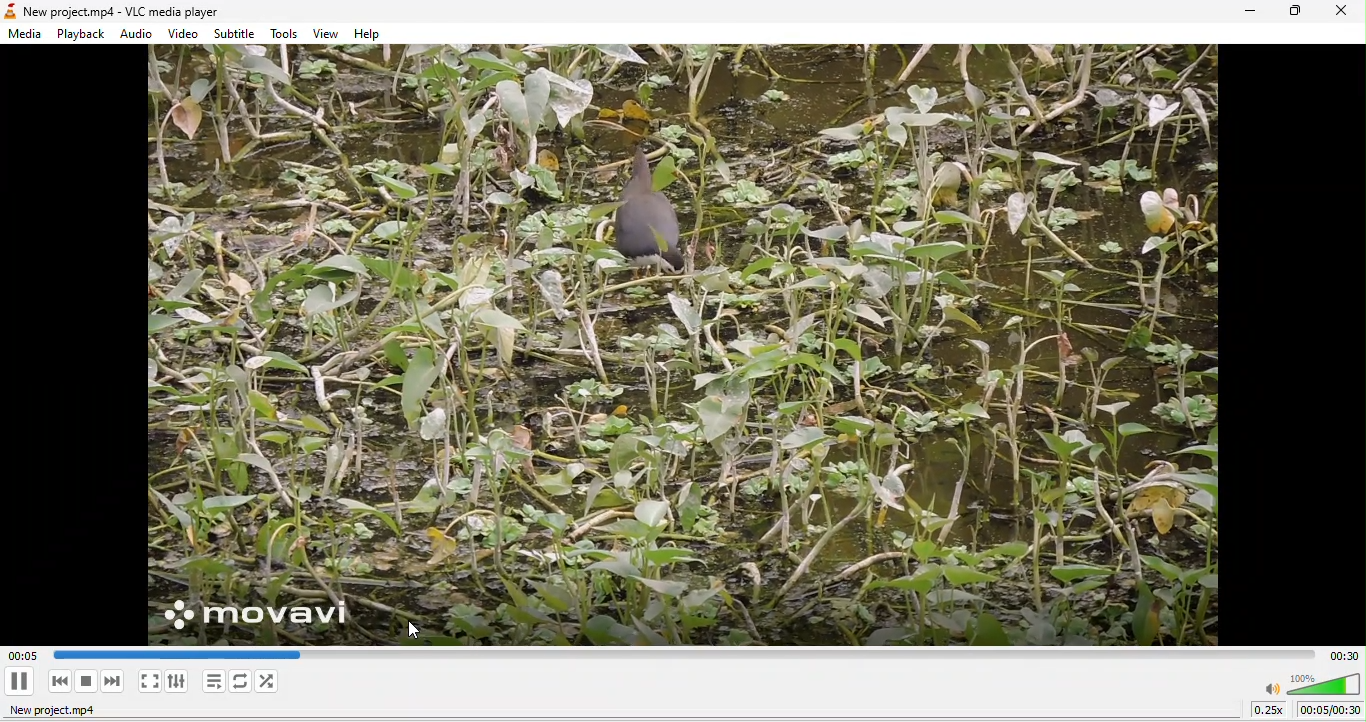 Image resolution: width=1366 pixels, height=722 pixels. Describe the element at coordinates (241, 681) in the screenshot. I see `click to toggle between loop all` at that location.